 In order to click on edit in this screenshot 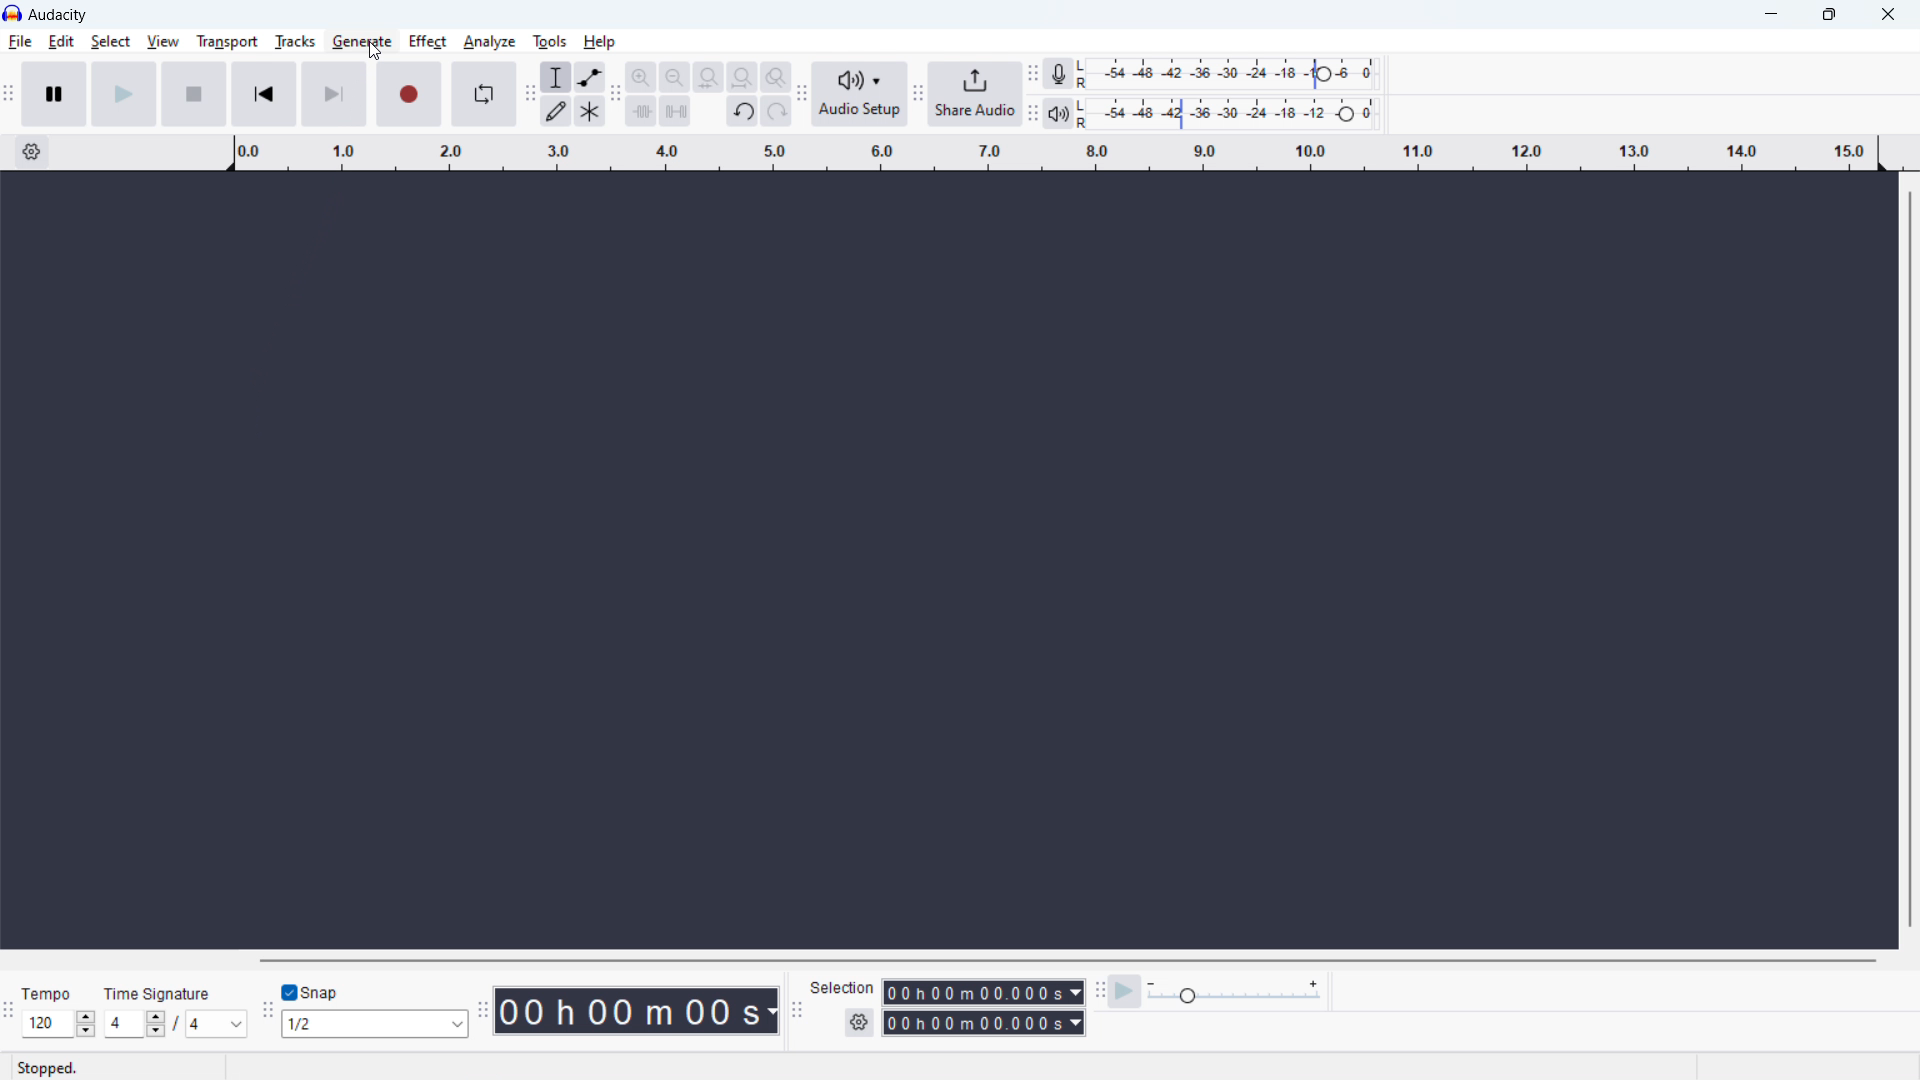, I will do `click(62, 41)`.